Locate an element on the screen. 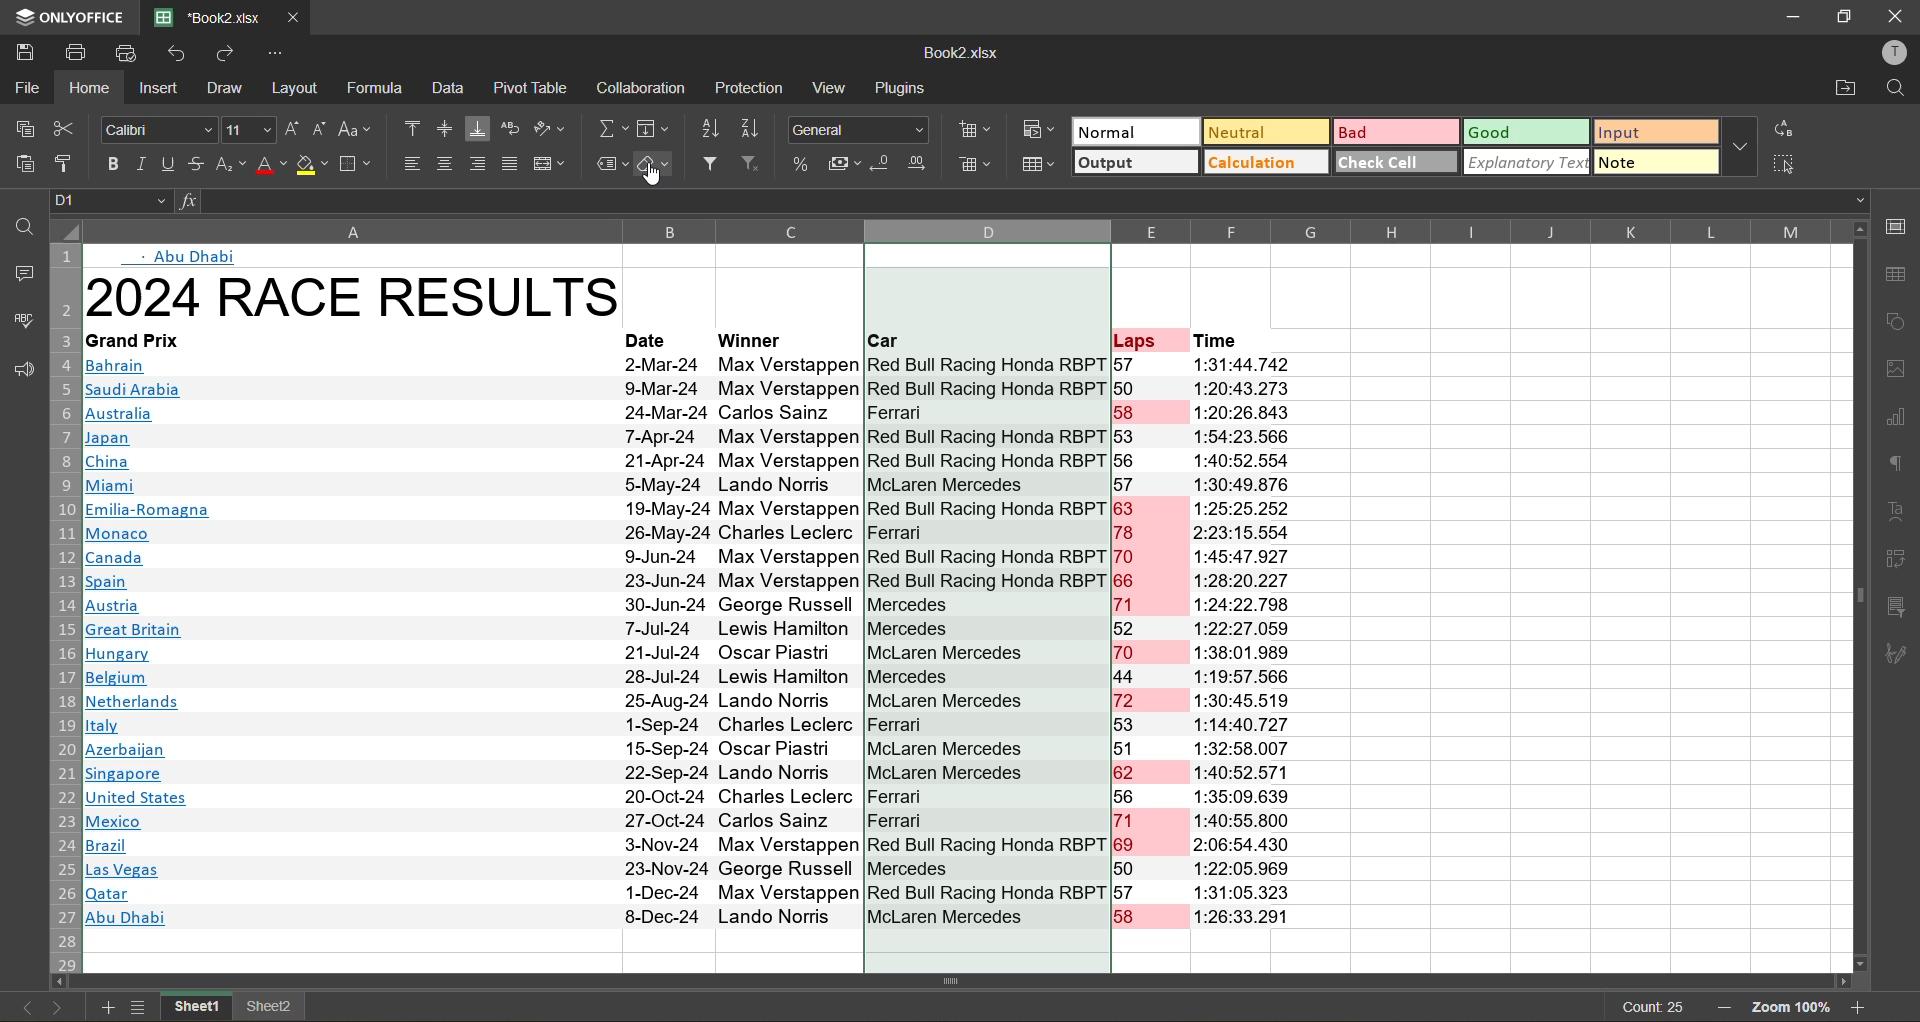 This screenshot has width=1920, height=1022. zoom in is located at coordinates (1861, 1009).